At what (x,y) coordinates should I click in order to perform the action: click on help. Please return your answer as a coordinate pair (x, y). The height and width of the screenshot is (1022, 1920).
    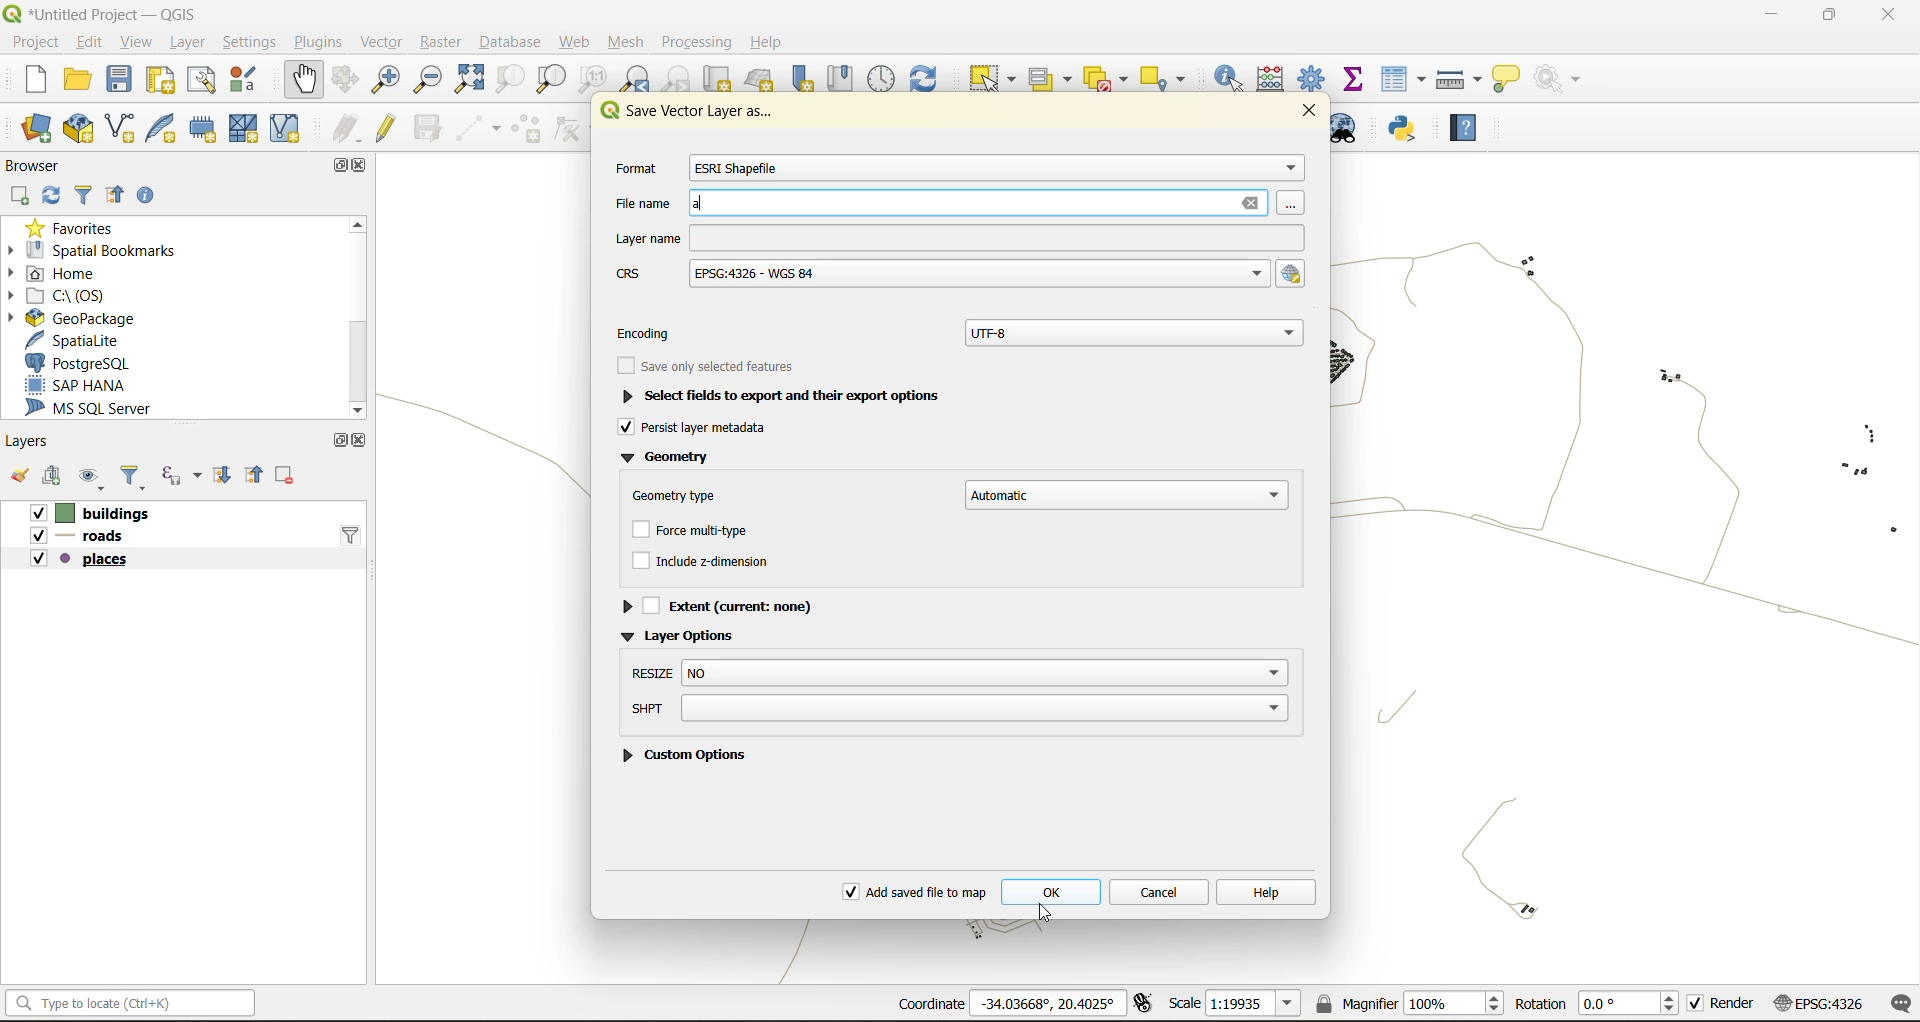
    Looking at the image, I should click on (1273, 891).